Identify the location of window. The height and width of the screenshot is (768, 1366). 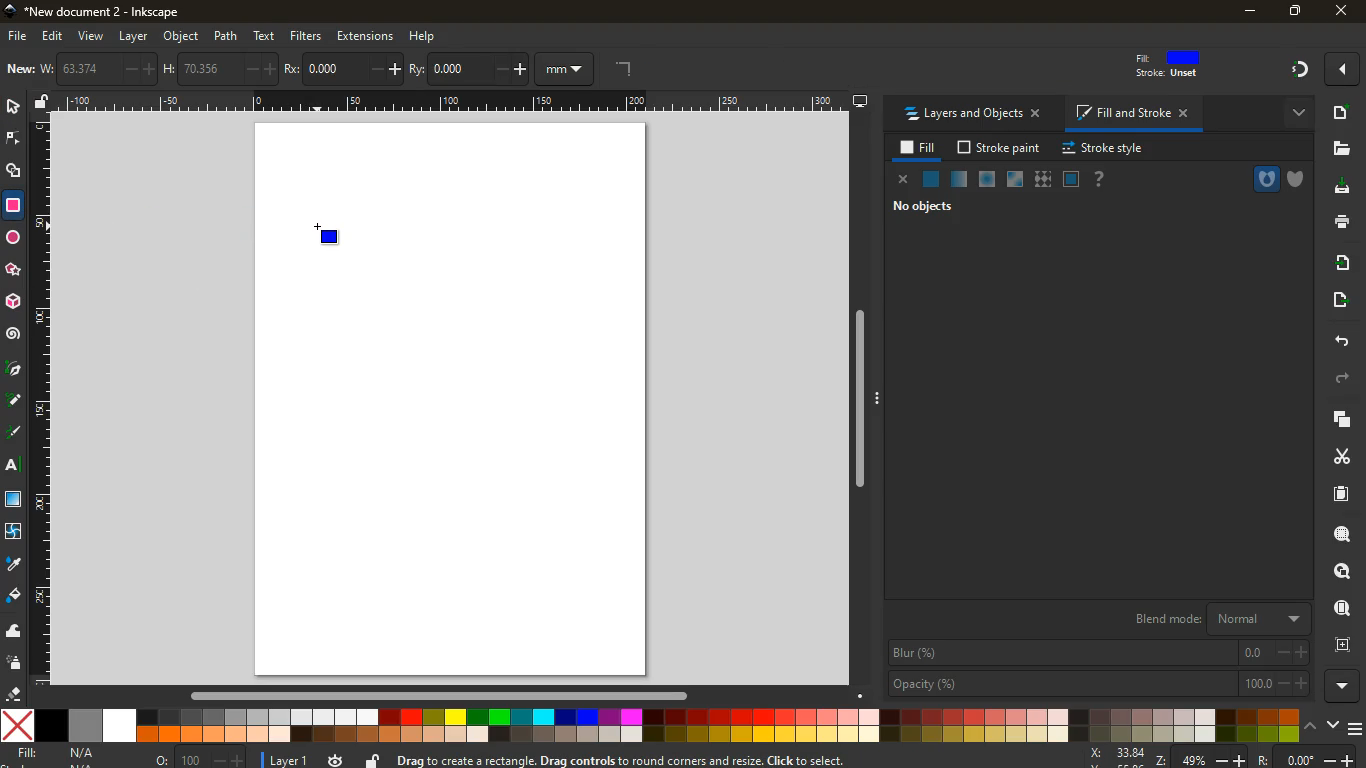
(15, 501).